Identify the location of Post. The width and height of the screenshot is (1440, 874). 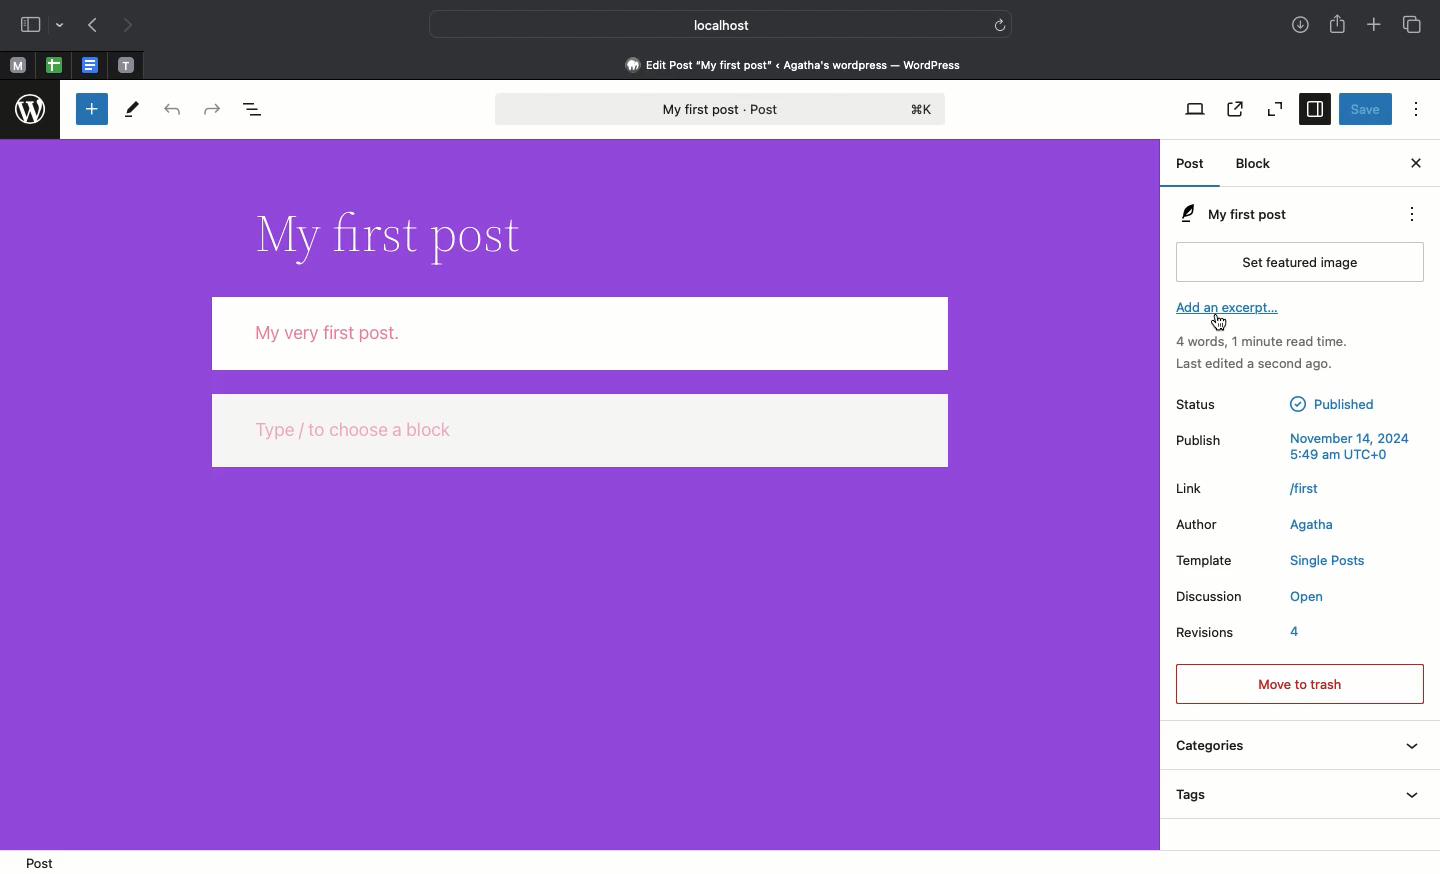
(1193, 167).